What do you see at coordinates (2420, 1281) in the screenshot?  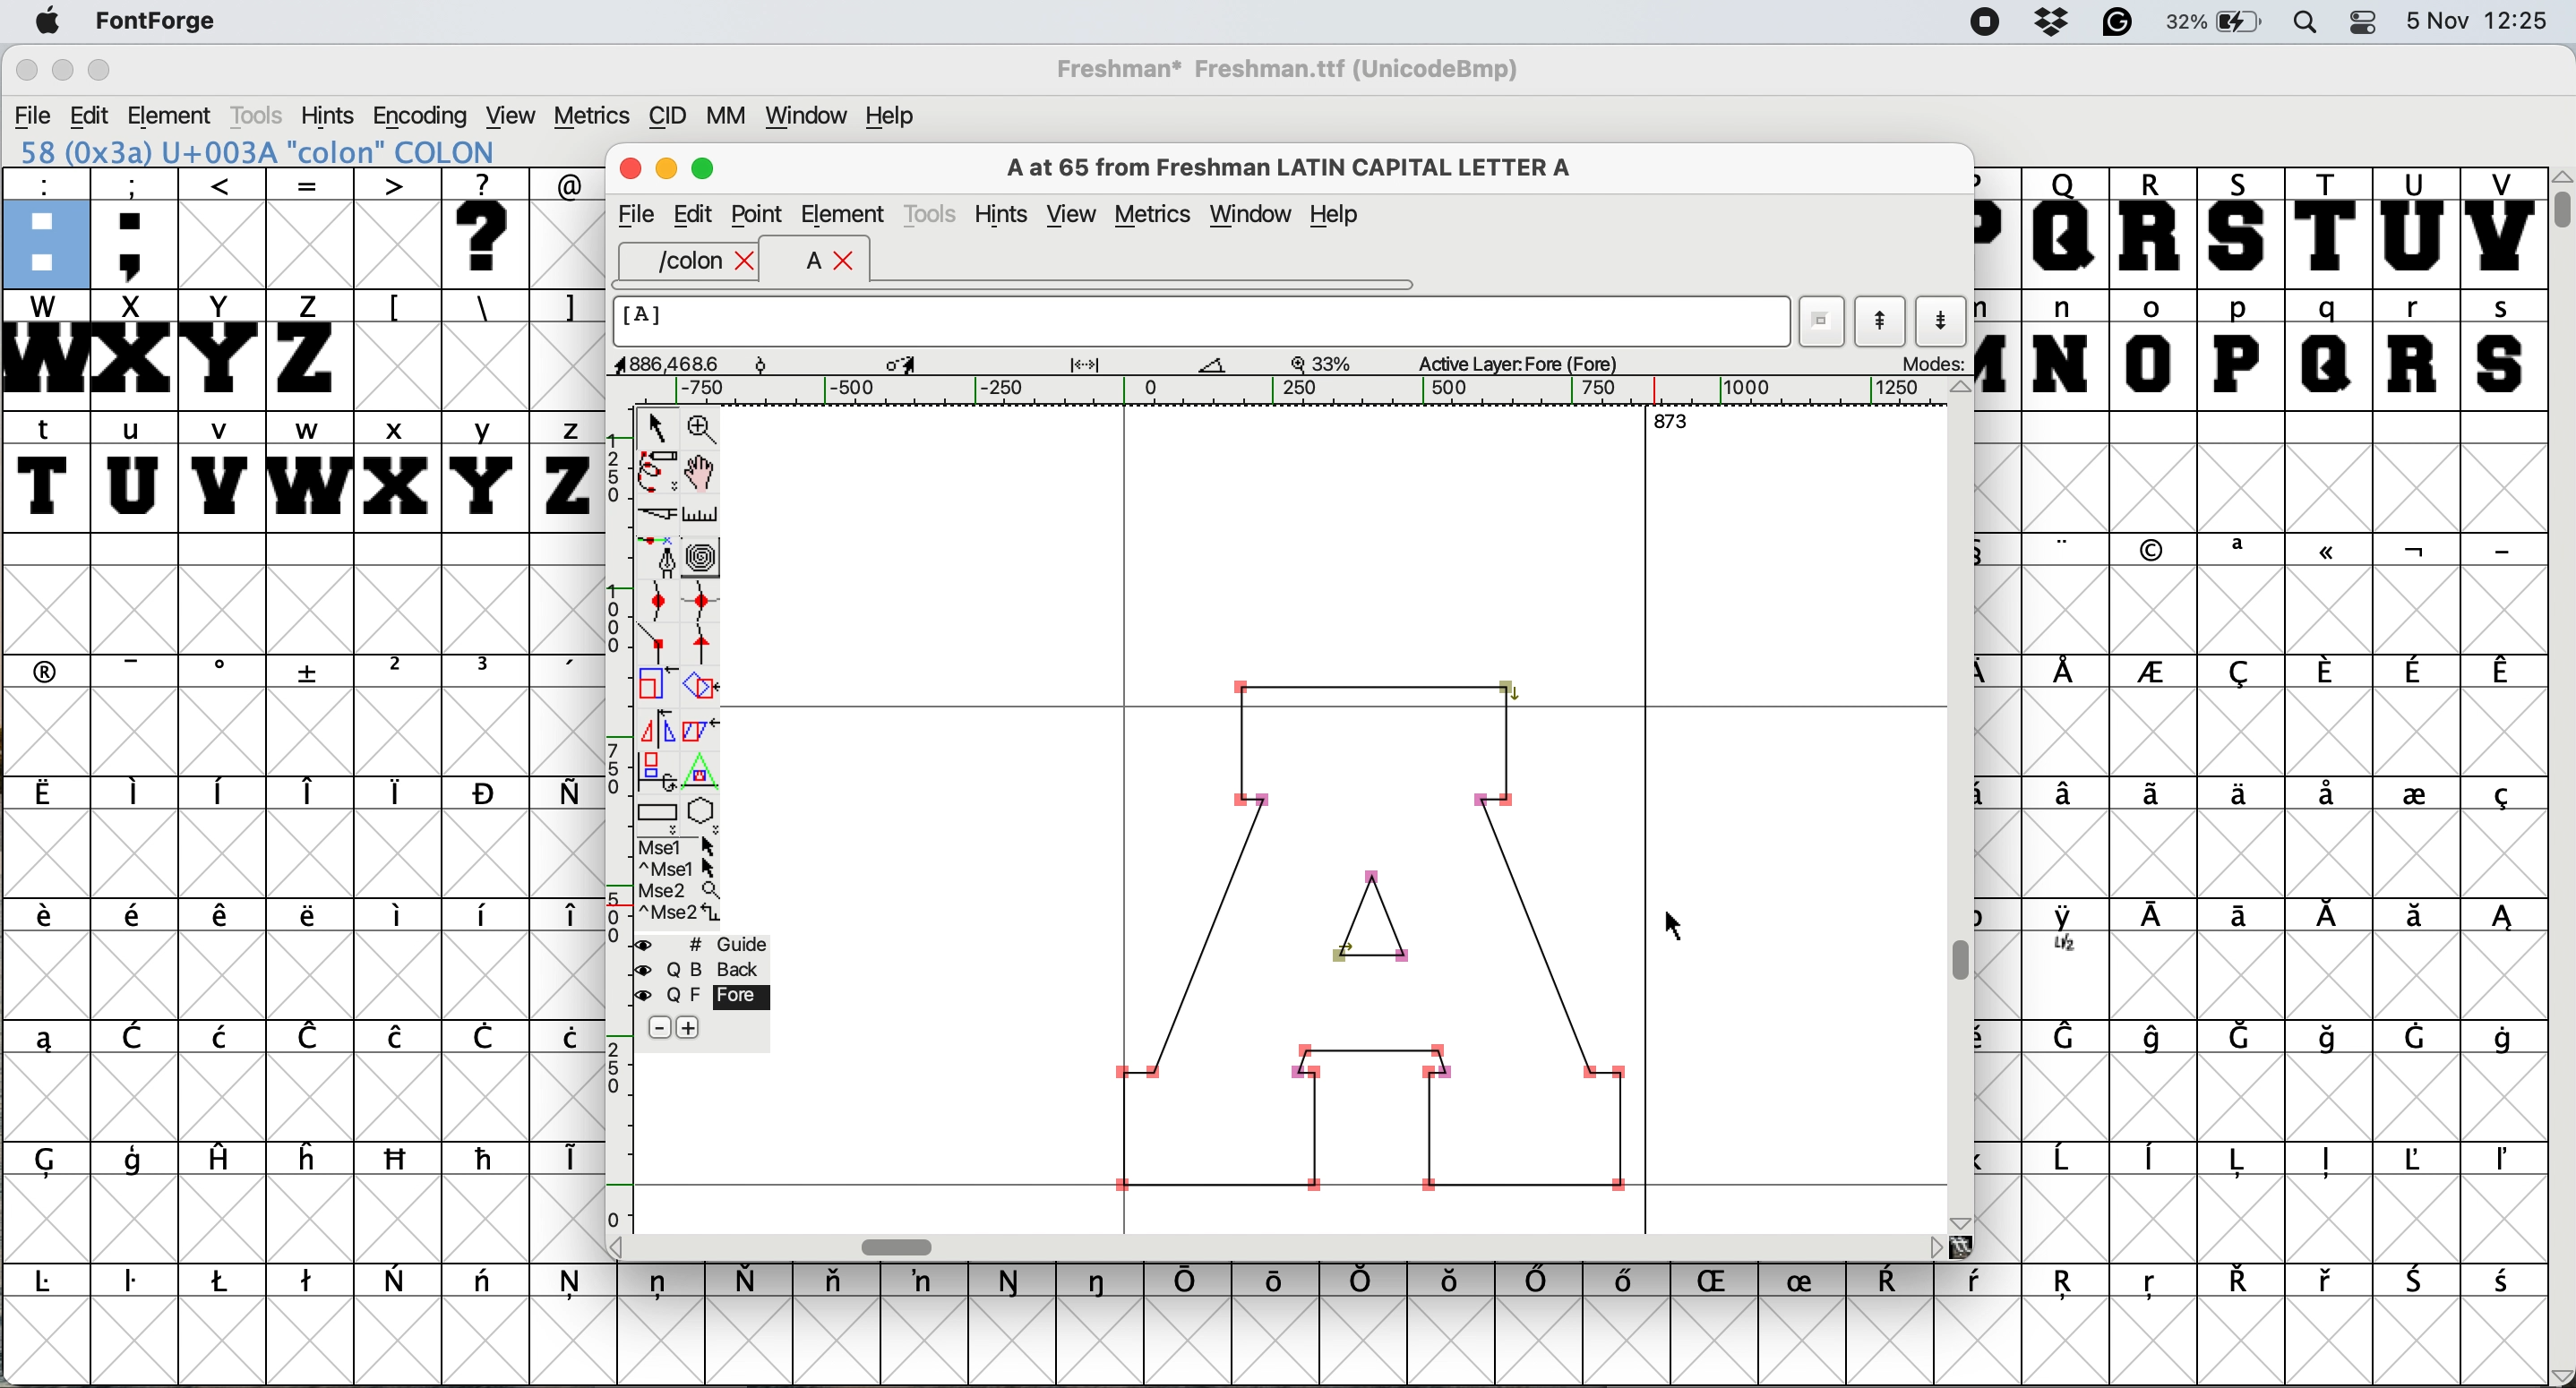 I see `symbol` at bounding box center [2420, 1281].